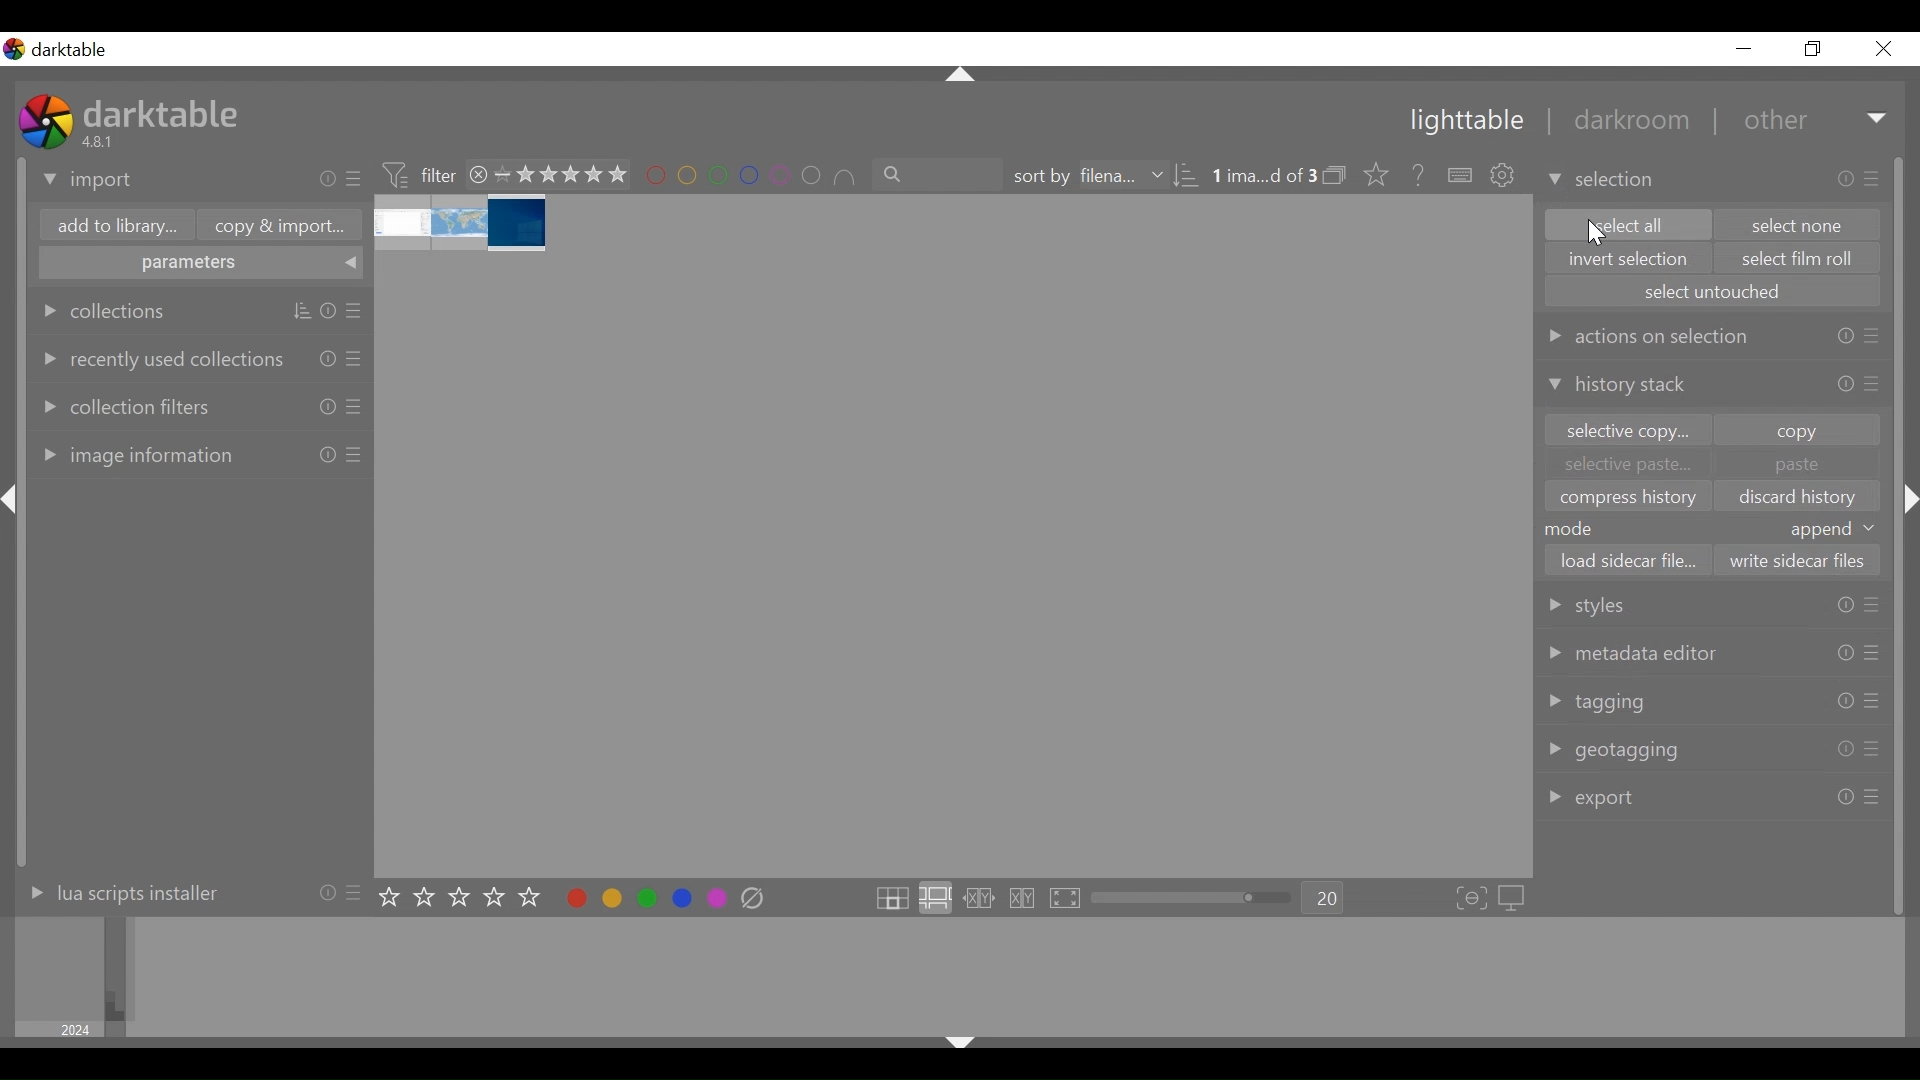 Image resolution: width=1920 pixels, height=1080 pixels. Describe the element at coordinates (418, 173) in the screenshot. I see `filter` at that location.